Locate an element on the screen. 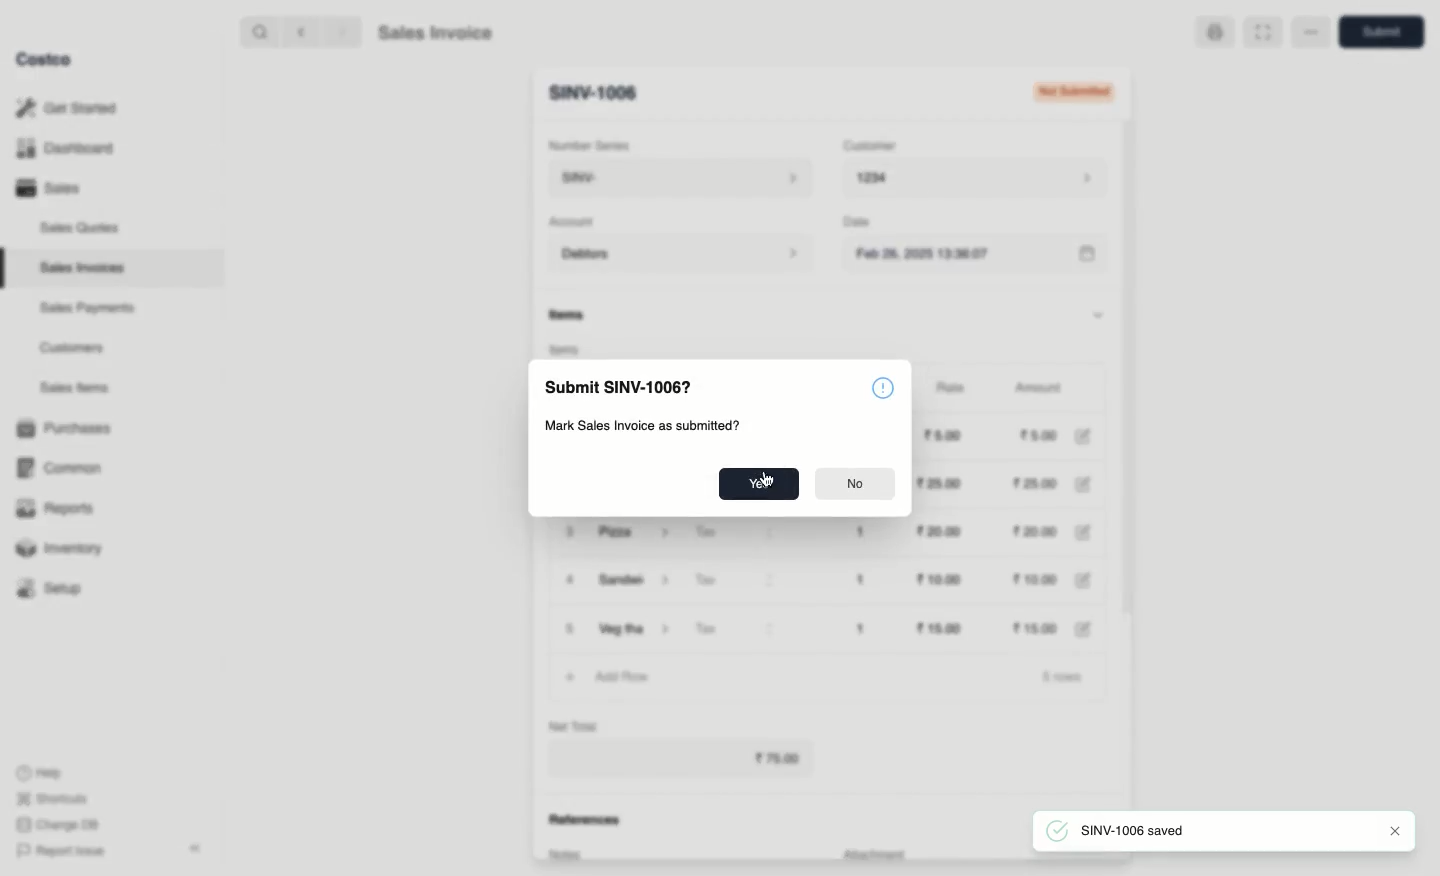 This screenshot has height=876, width=1440. Search is located at coordinates (257, 31).